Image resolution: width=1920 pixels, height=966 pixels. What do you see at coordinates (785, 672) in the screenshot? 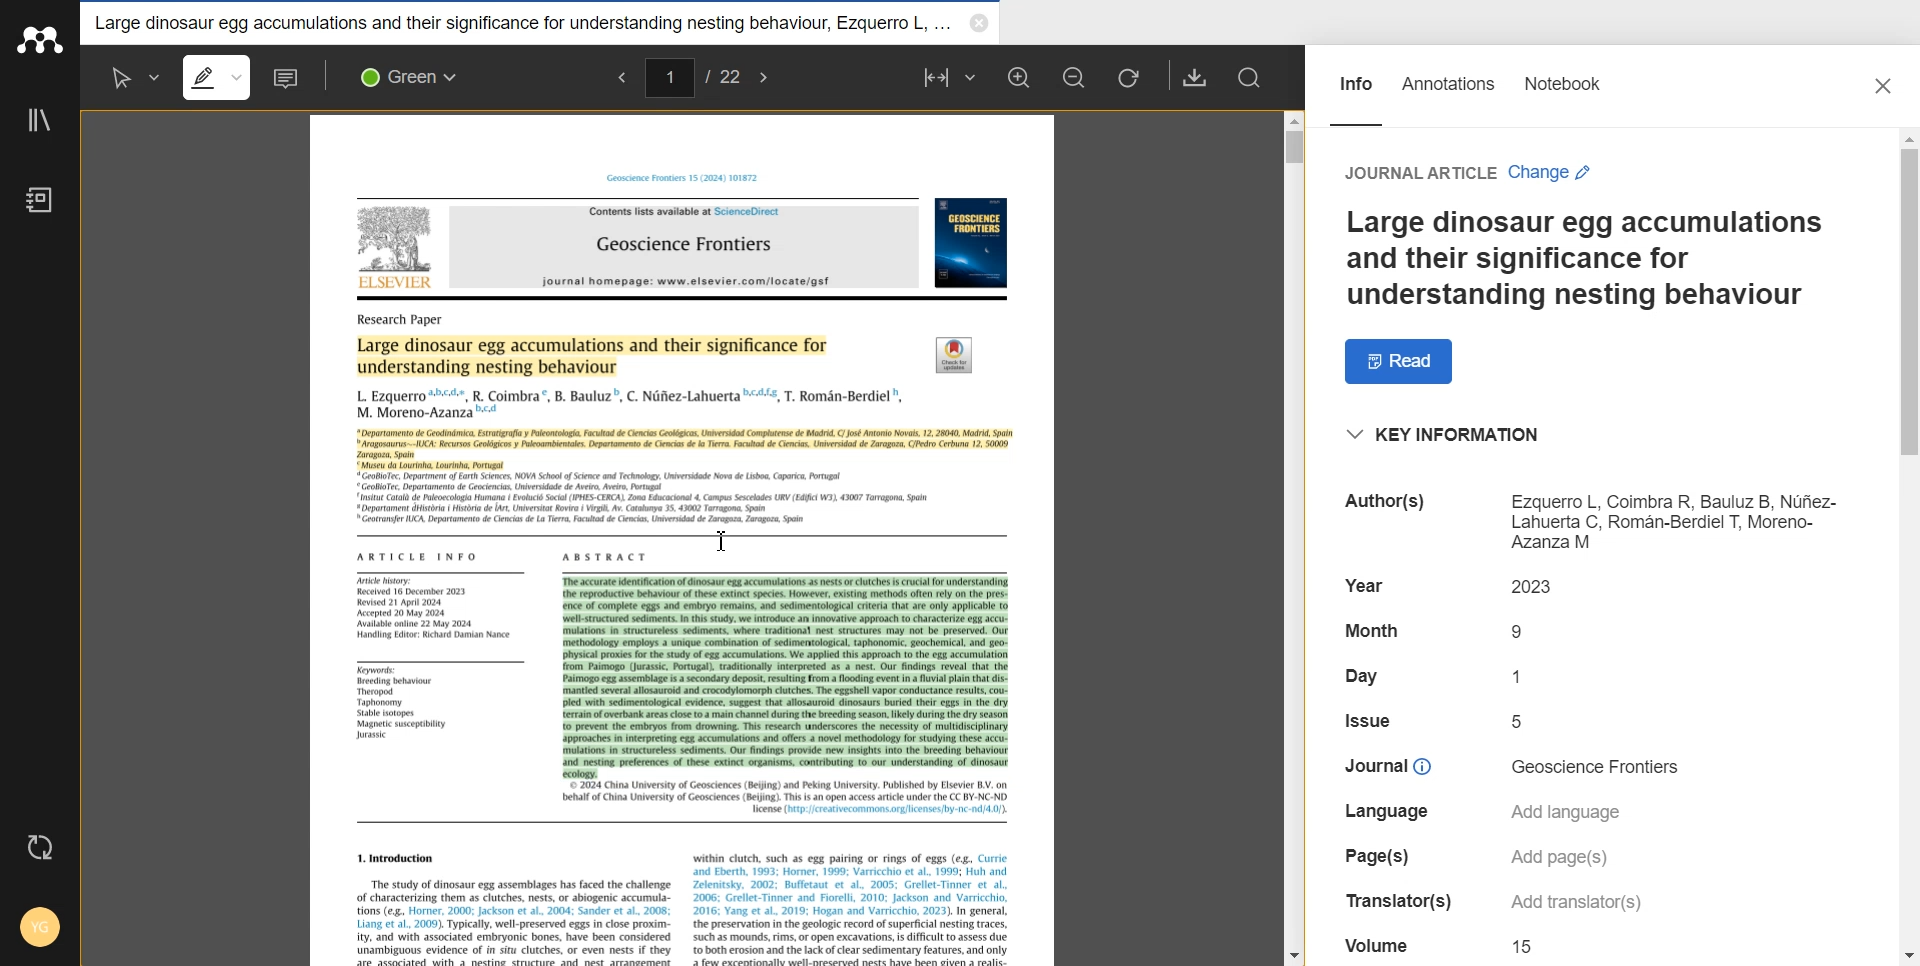
I see `Highlighted Text` at bounding box center [785, 672].